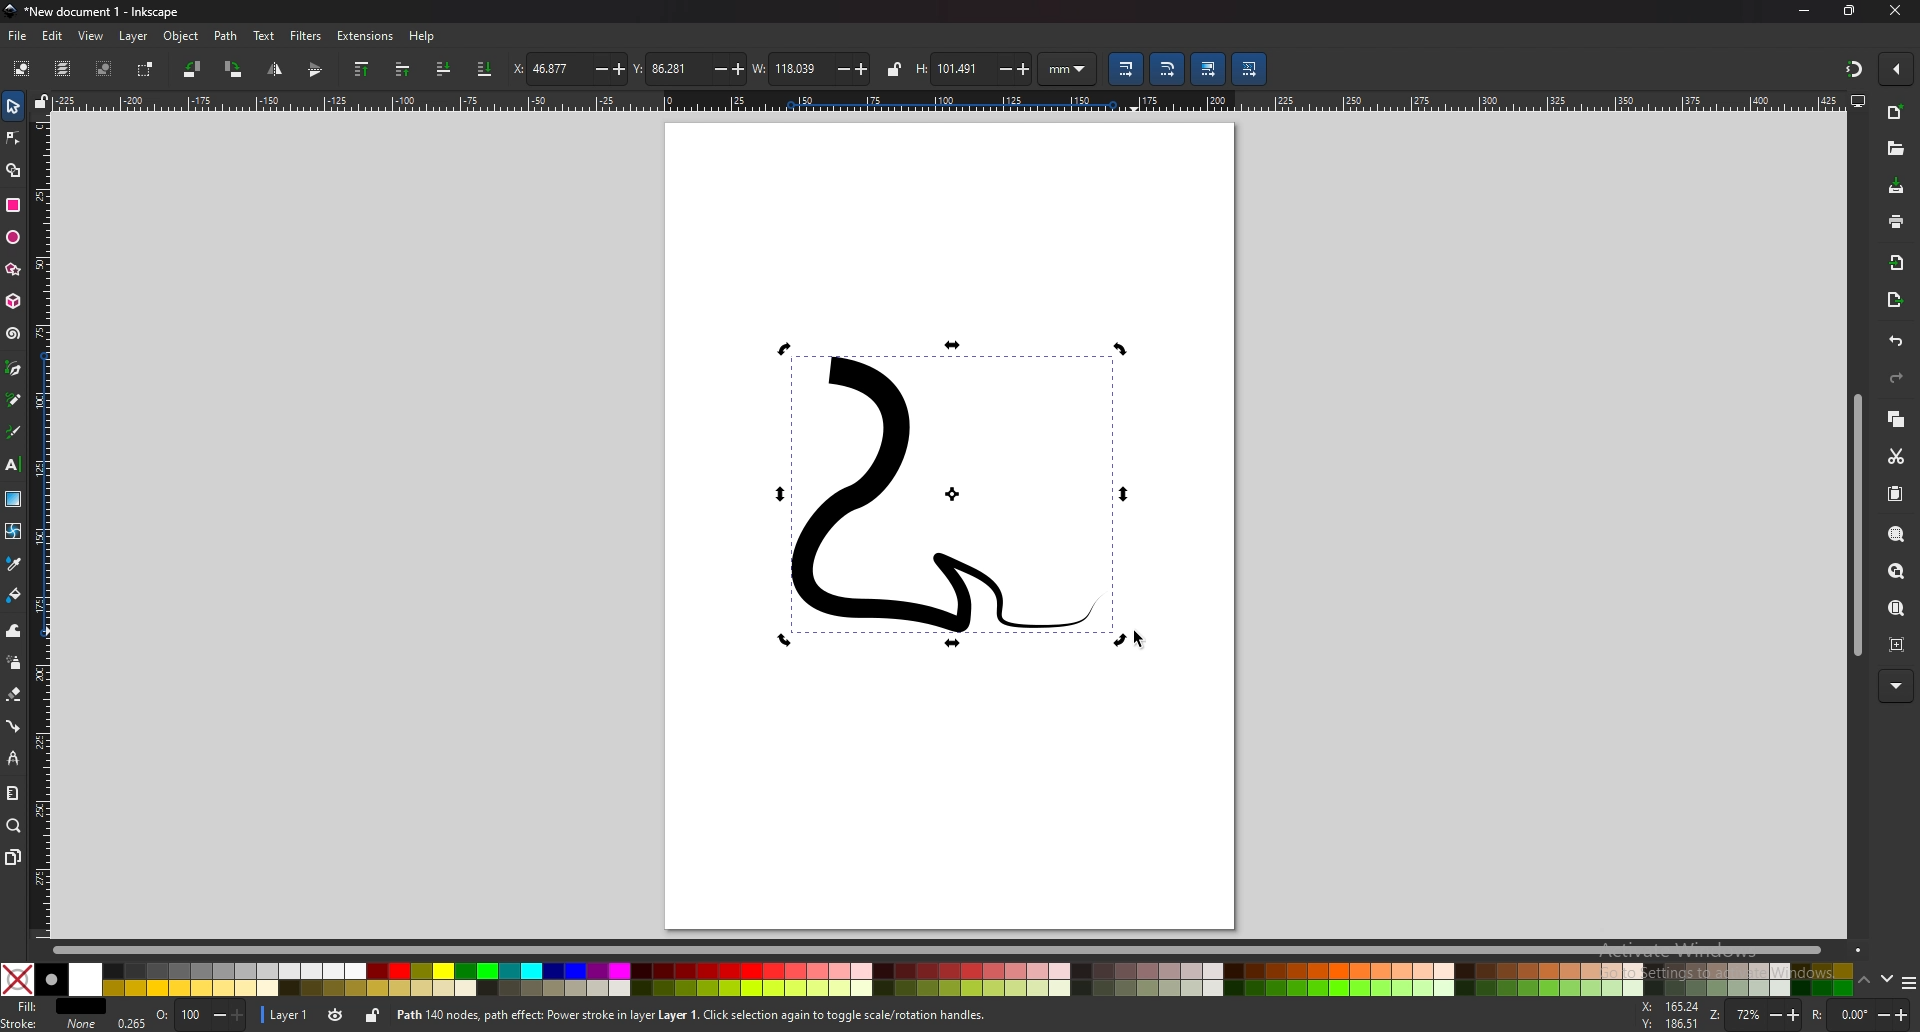 The image size is (1920, 1032). Describe the element at coordinates (1858, 100) in the screenshot. I see `display options` at that location.